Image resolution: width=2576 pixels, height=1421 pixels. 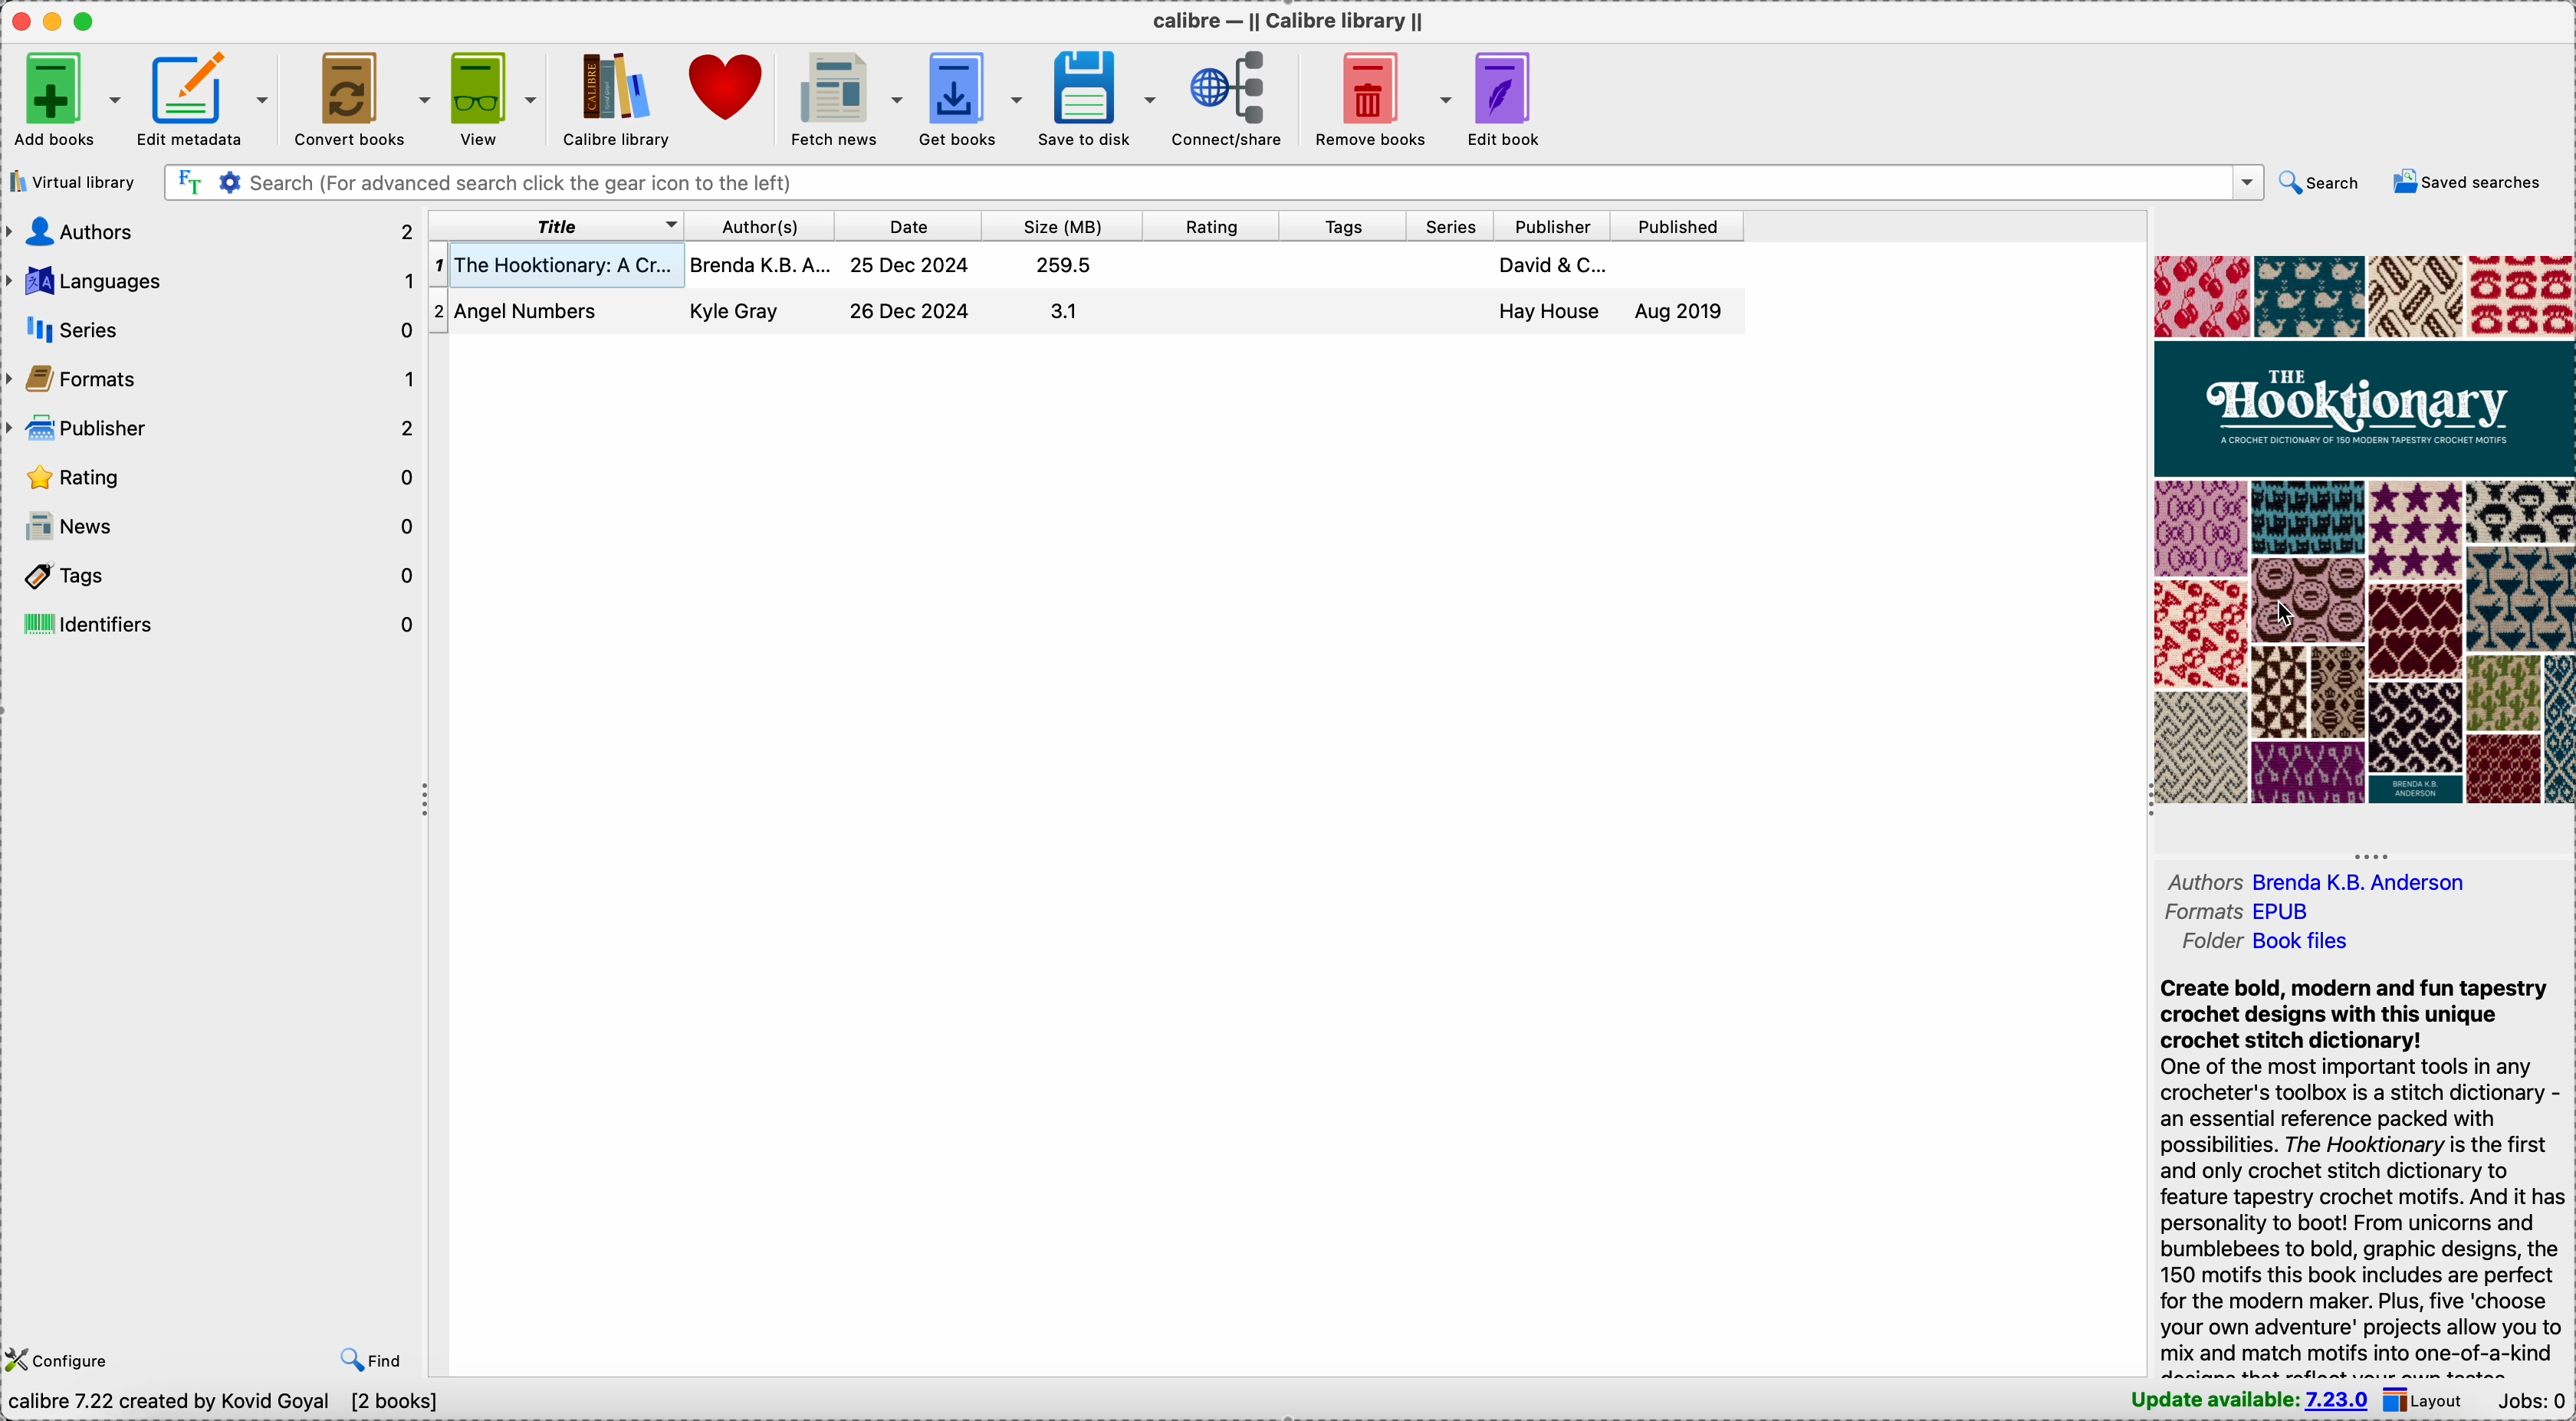 What do you see at coordinates (847, 95) in the screenshot?
I see `fetch news` at bounding box center [847, 95].